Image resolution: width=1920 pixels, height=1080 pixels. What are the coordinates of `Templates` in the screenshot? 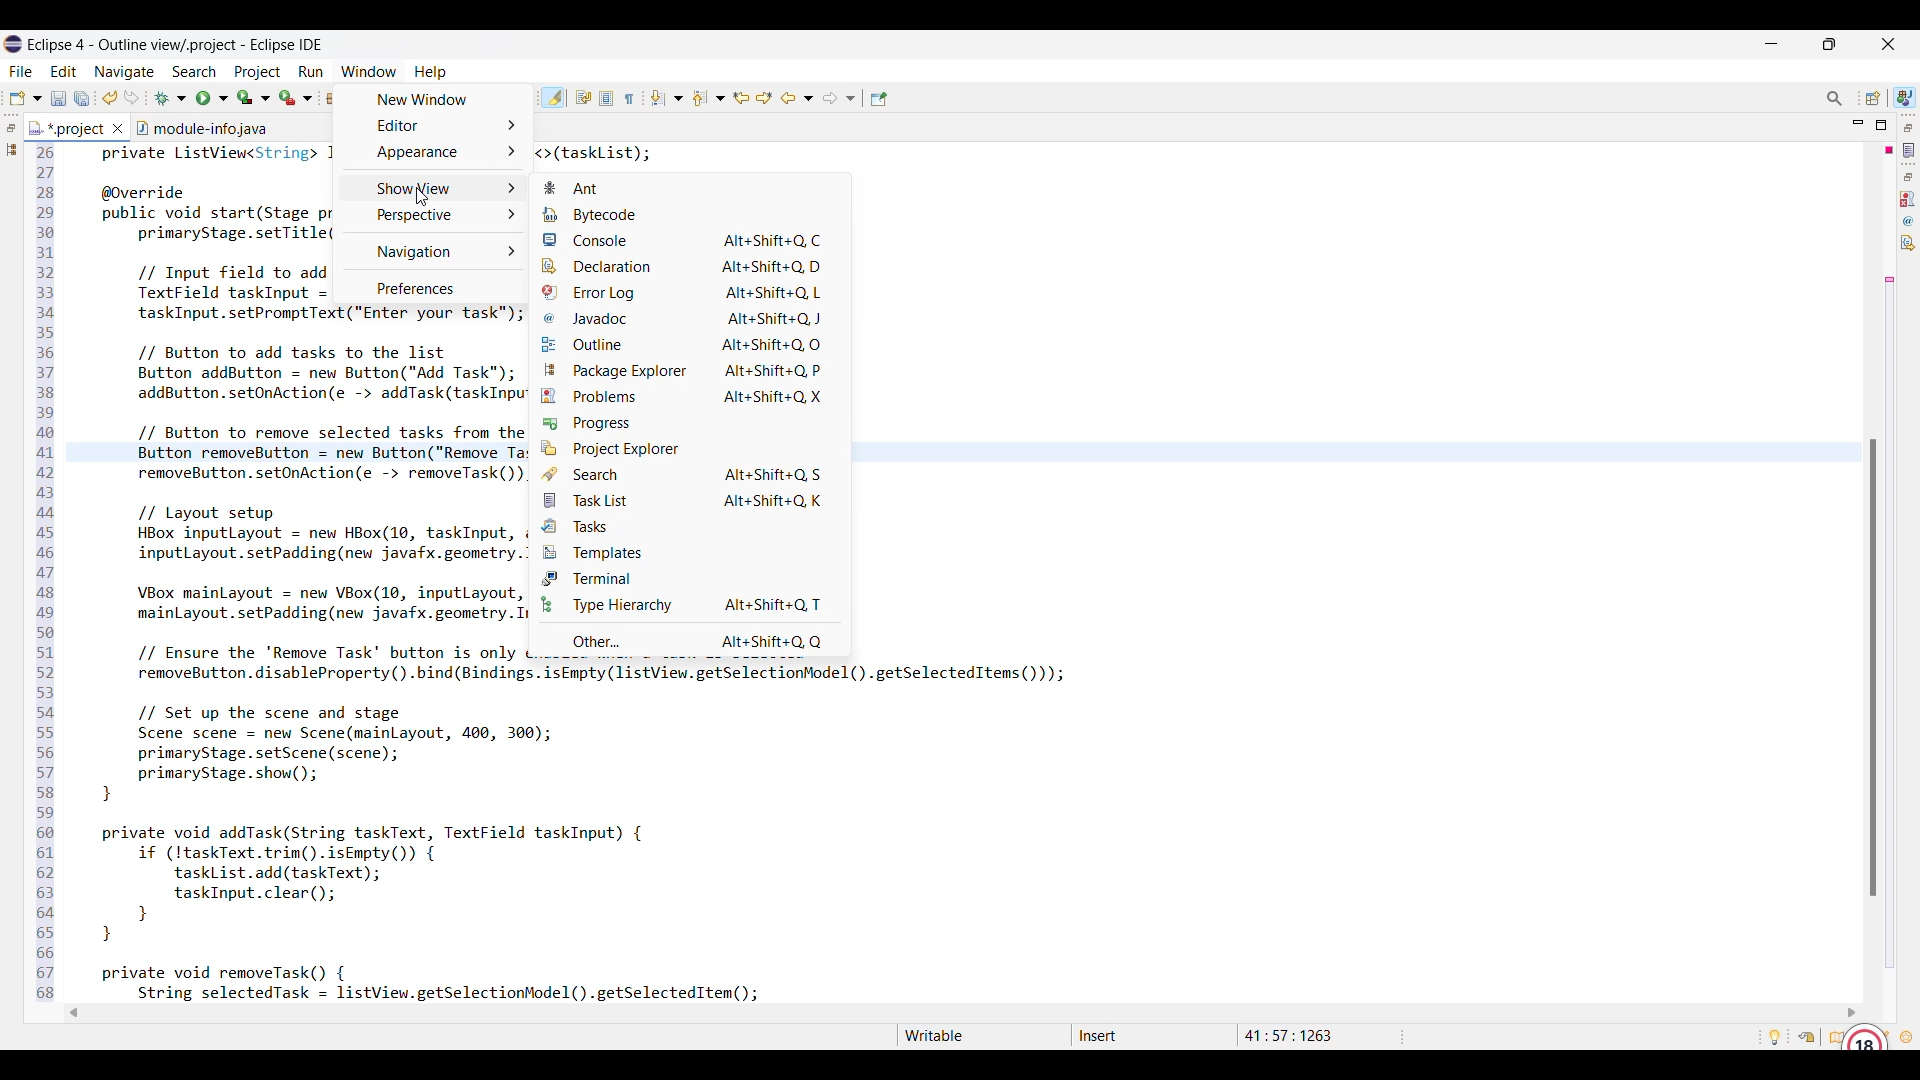 It's located at (688, 553).